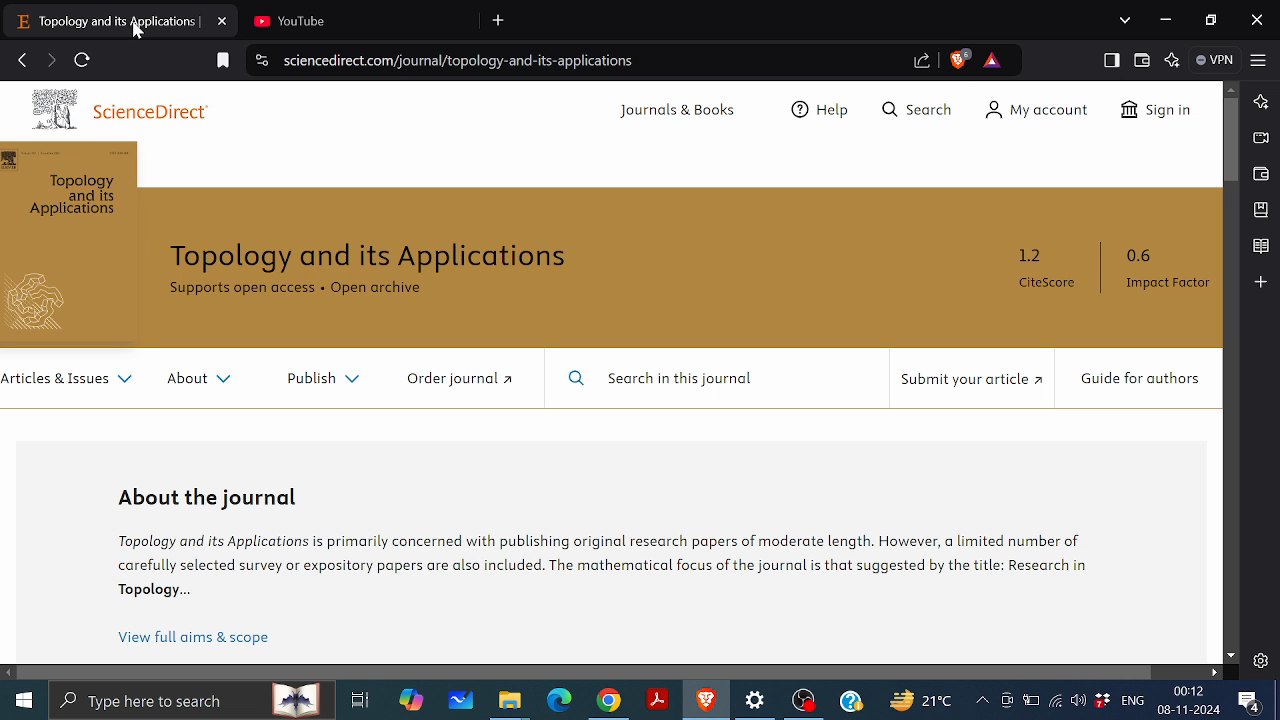  What do you see at coordinates (224, 19) in the screenshot?
I see `Close current tab` at bounding box center [224, 19].